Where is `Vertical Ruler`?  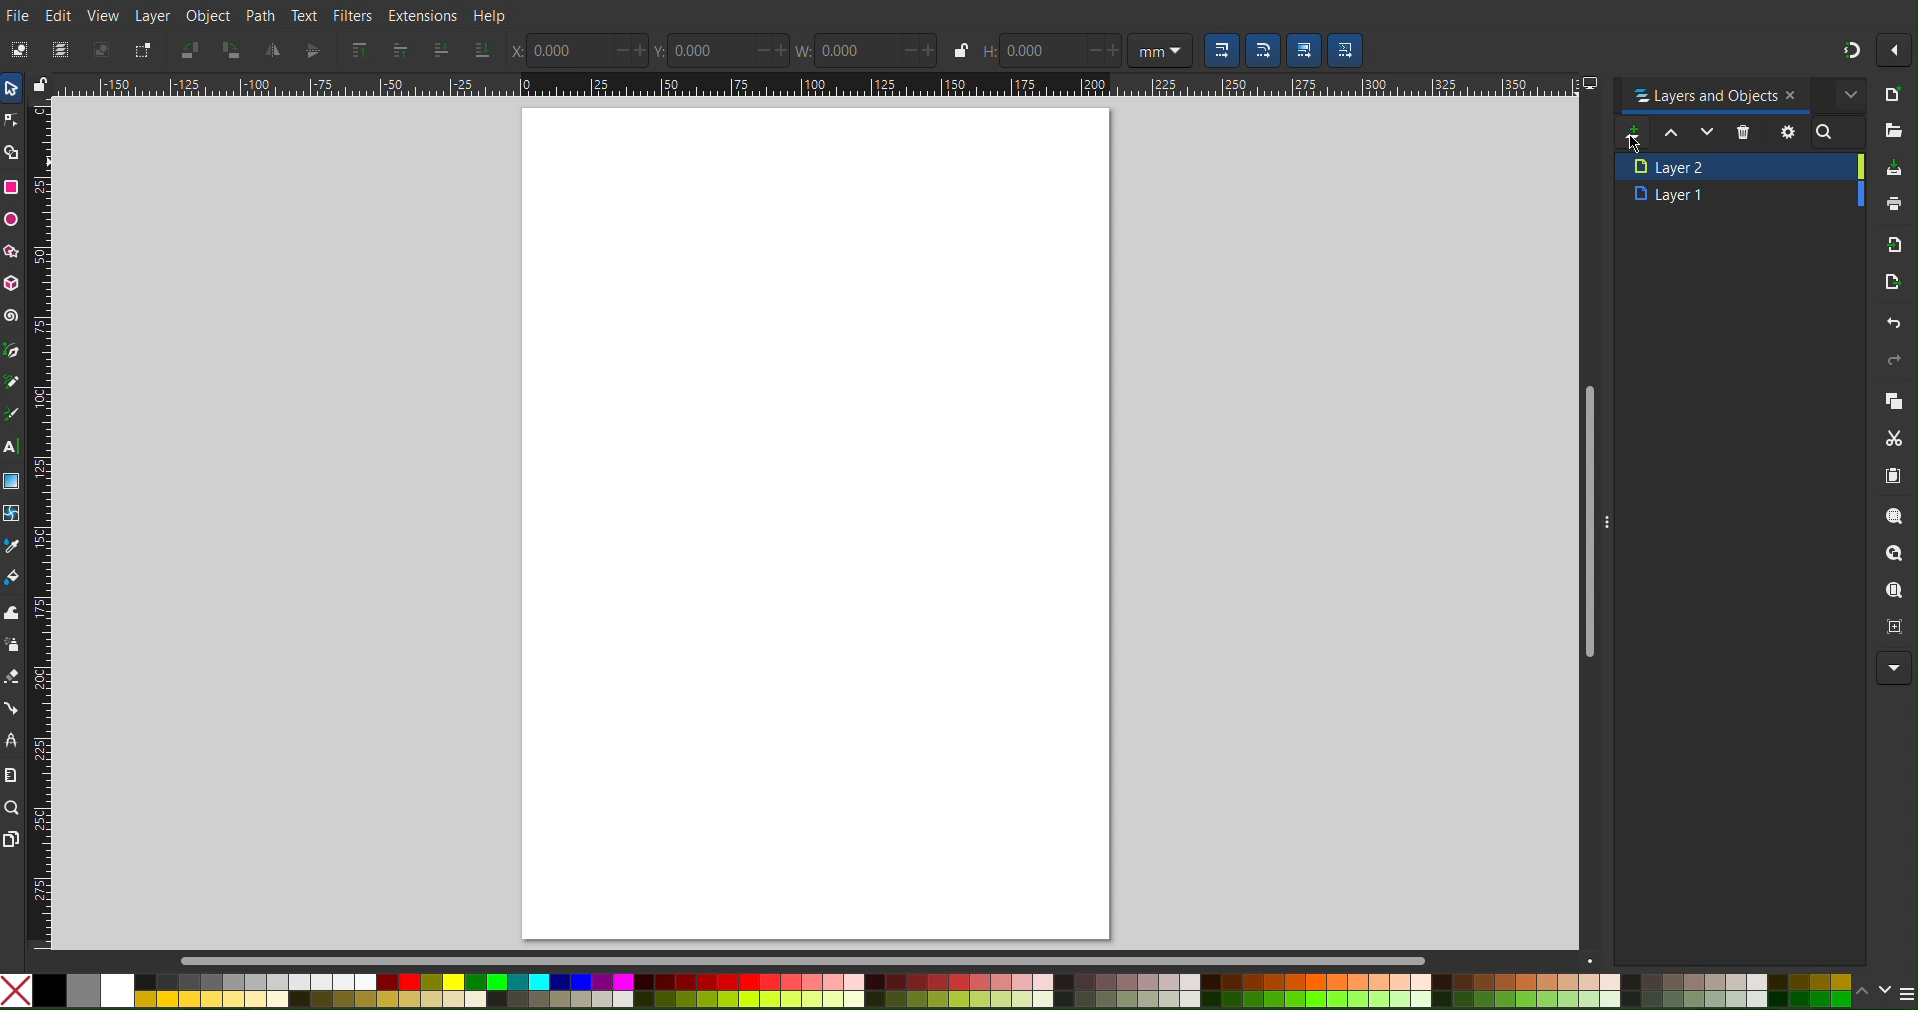
Vertical Ruler is located at coordinates (53, 526).